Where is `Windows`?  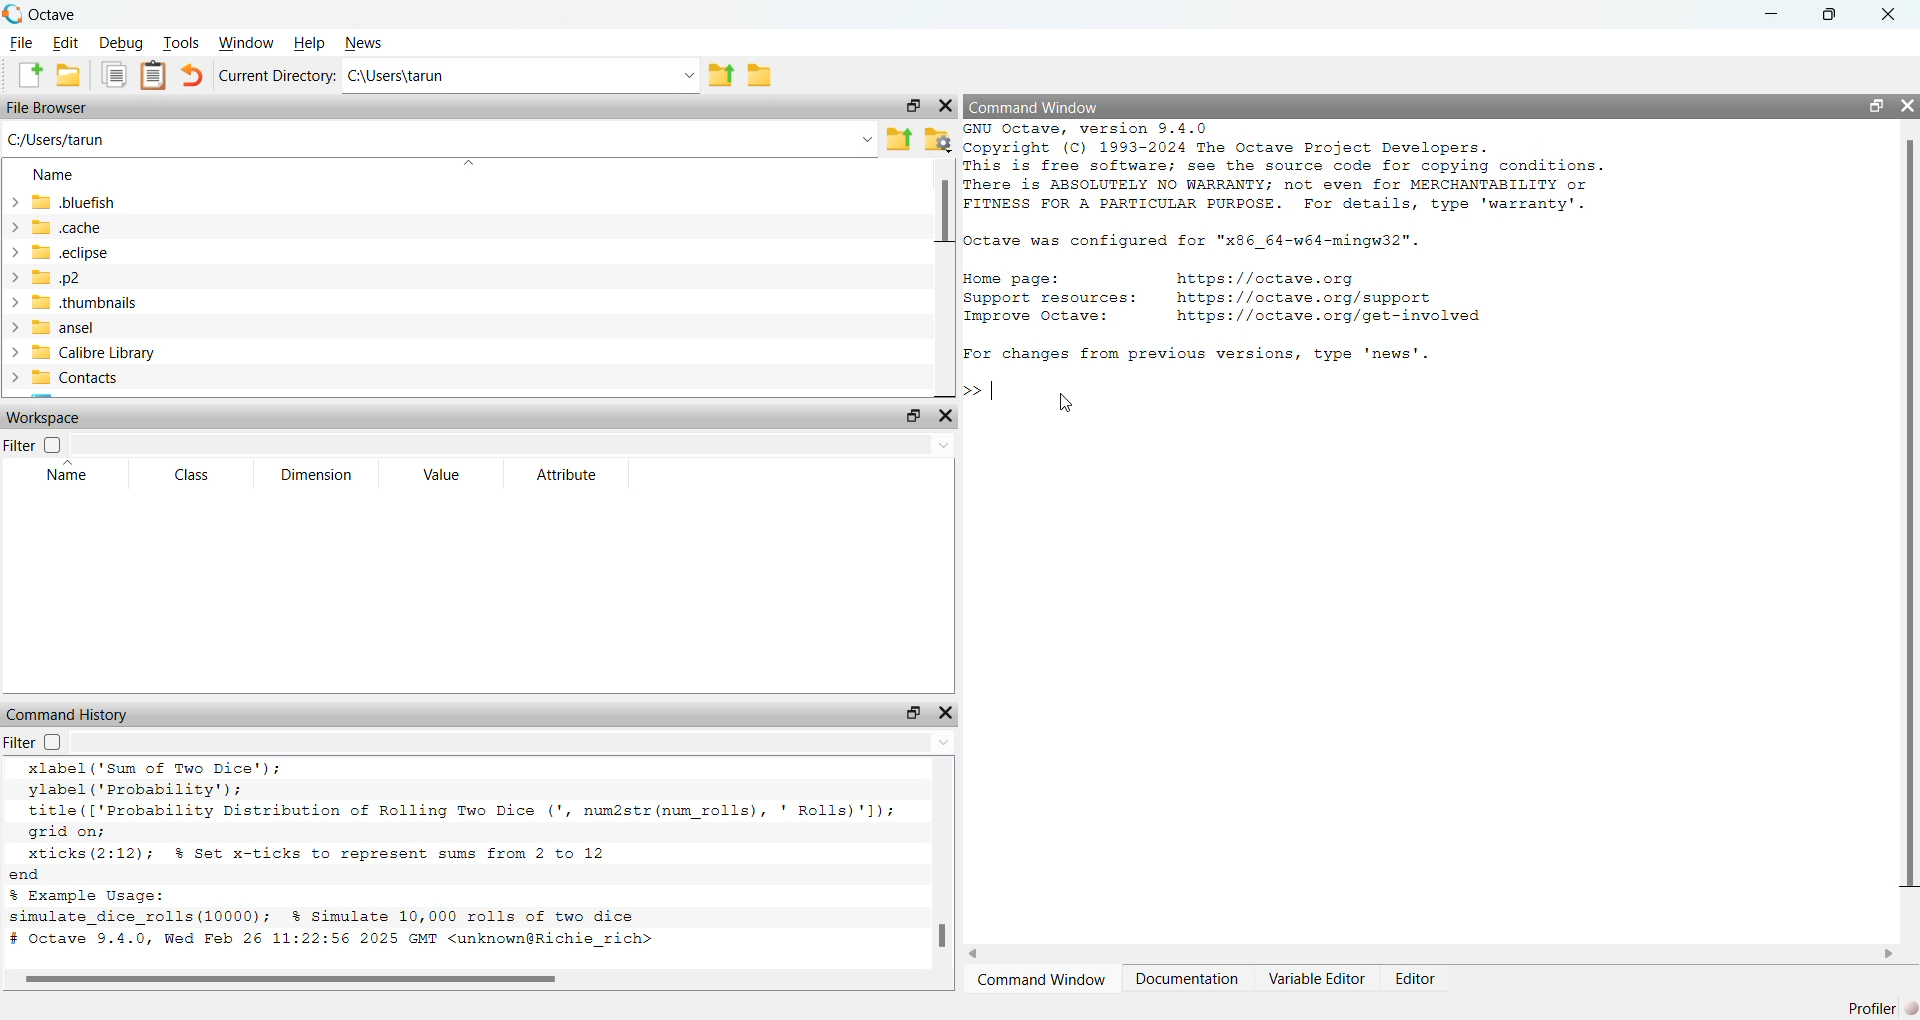
Windows is located at coordinates (246, 43).